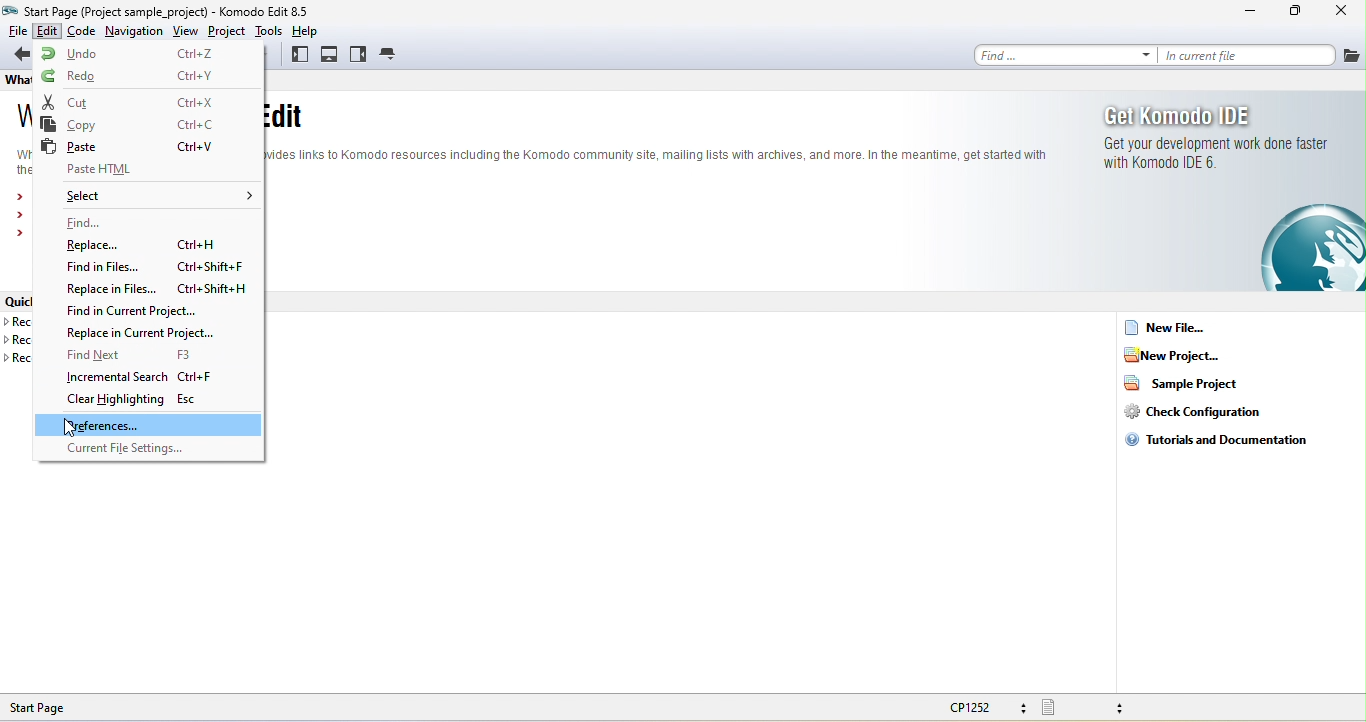 Image resolution: width=1366 pixels, height=722 pixels. Describe the element at coordinates (158, 332) in the screenshot. I see `replace in current project` at that location.